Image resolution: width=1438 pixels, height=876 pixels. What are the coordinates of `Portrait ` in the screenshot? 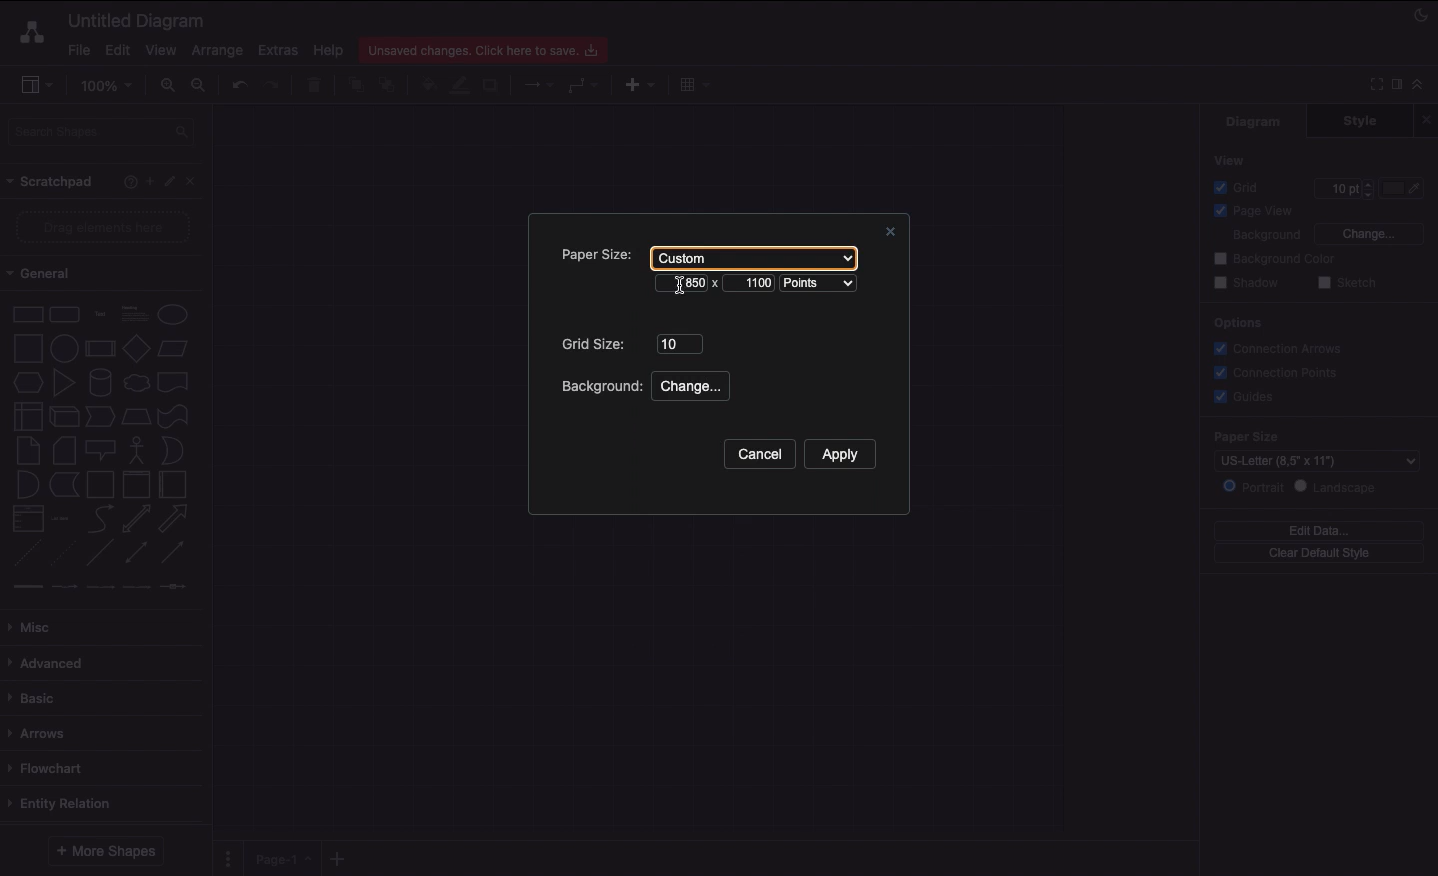 It's located at (1253, 486).